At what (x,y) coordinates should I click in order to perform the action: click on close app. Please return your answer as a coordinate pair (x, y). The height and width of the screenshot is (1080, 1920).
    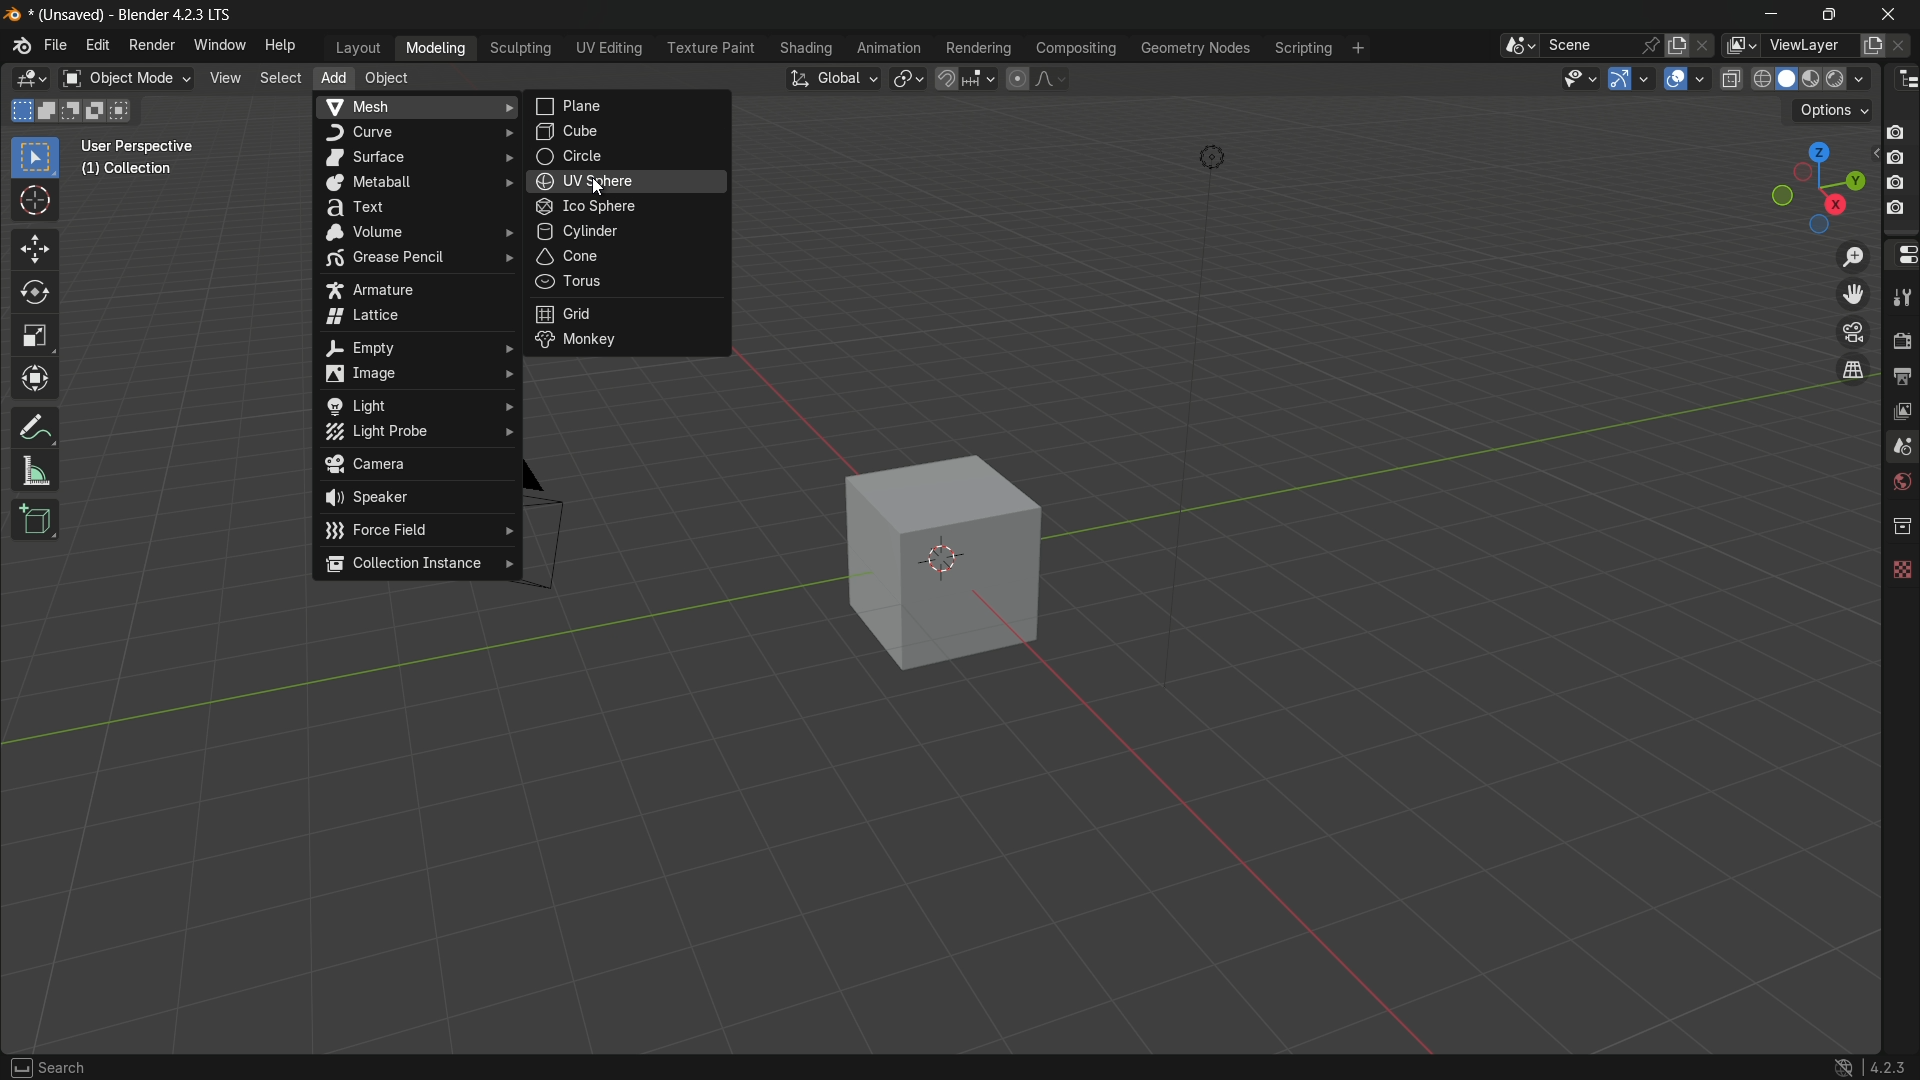
    Looking at the image, I should click on (1892, 14).